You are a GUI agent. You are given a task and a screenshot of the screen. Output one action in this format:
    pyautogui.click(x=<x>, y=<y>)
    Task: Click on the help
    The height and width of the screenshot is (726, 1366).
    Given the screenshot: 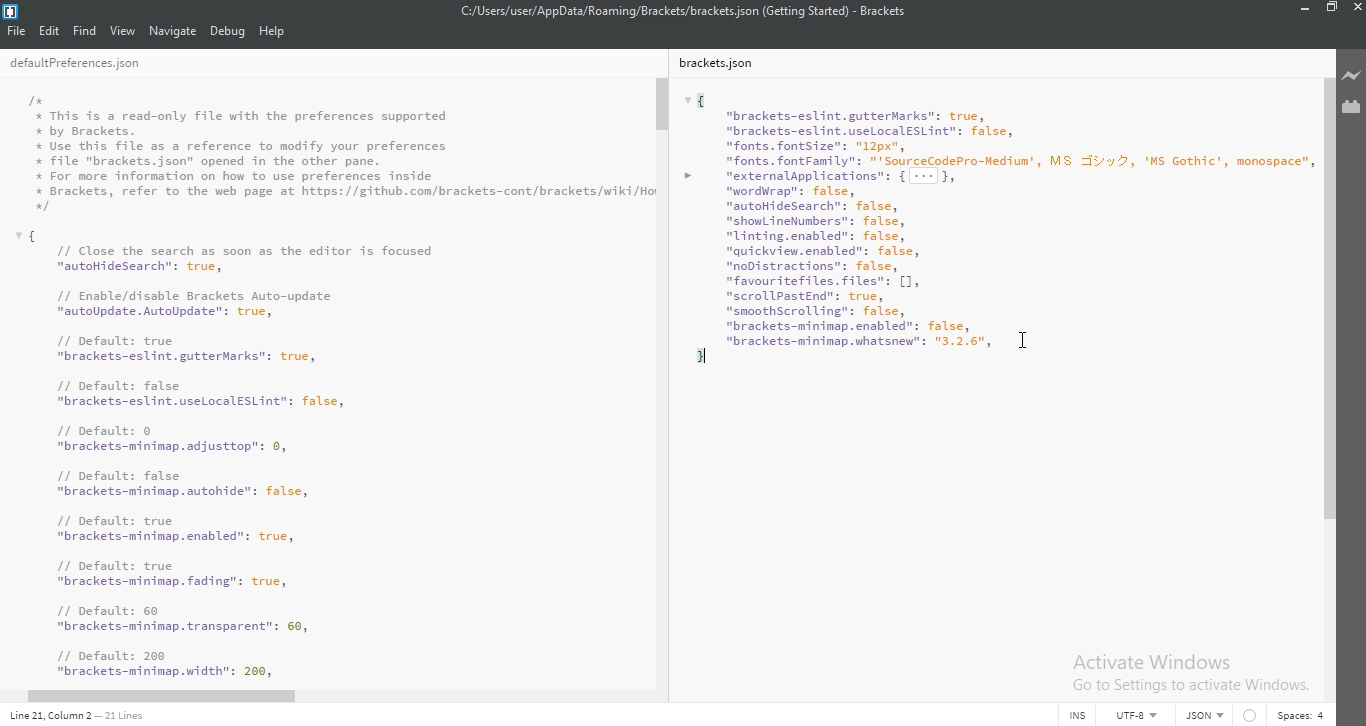 What is the action you would take?
    pyautogui.click(x=272, y=32)
    